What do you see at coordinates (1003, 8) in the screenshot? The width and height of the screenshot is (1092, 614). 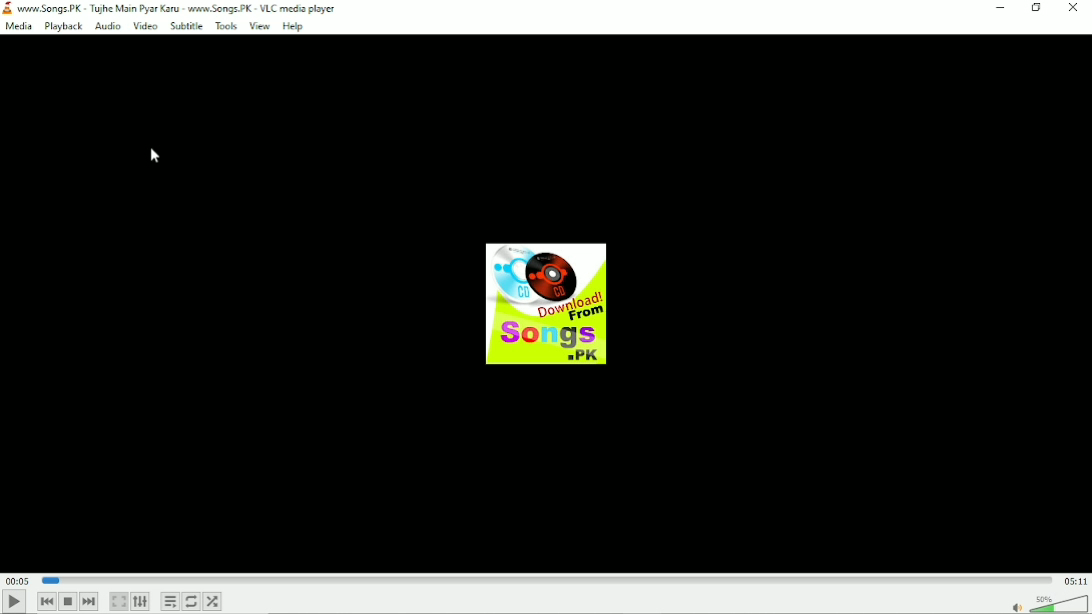 I see `Minimize` at bounding box center [1003, 8].